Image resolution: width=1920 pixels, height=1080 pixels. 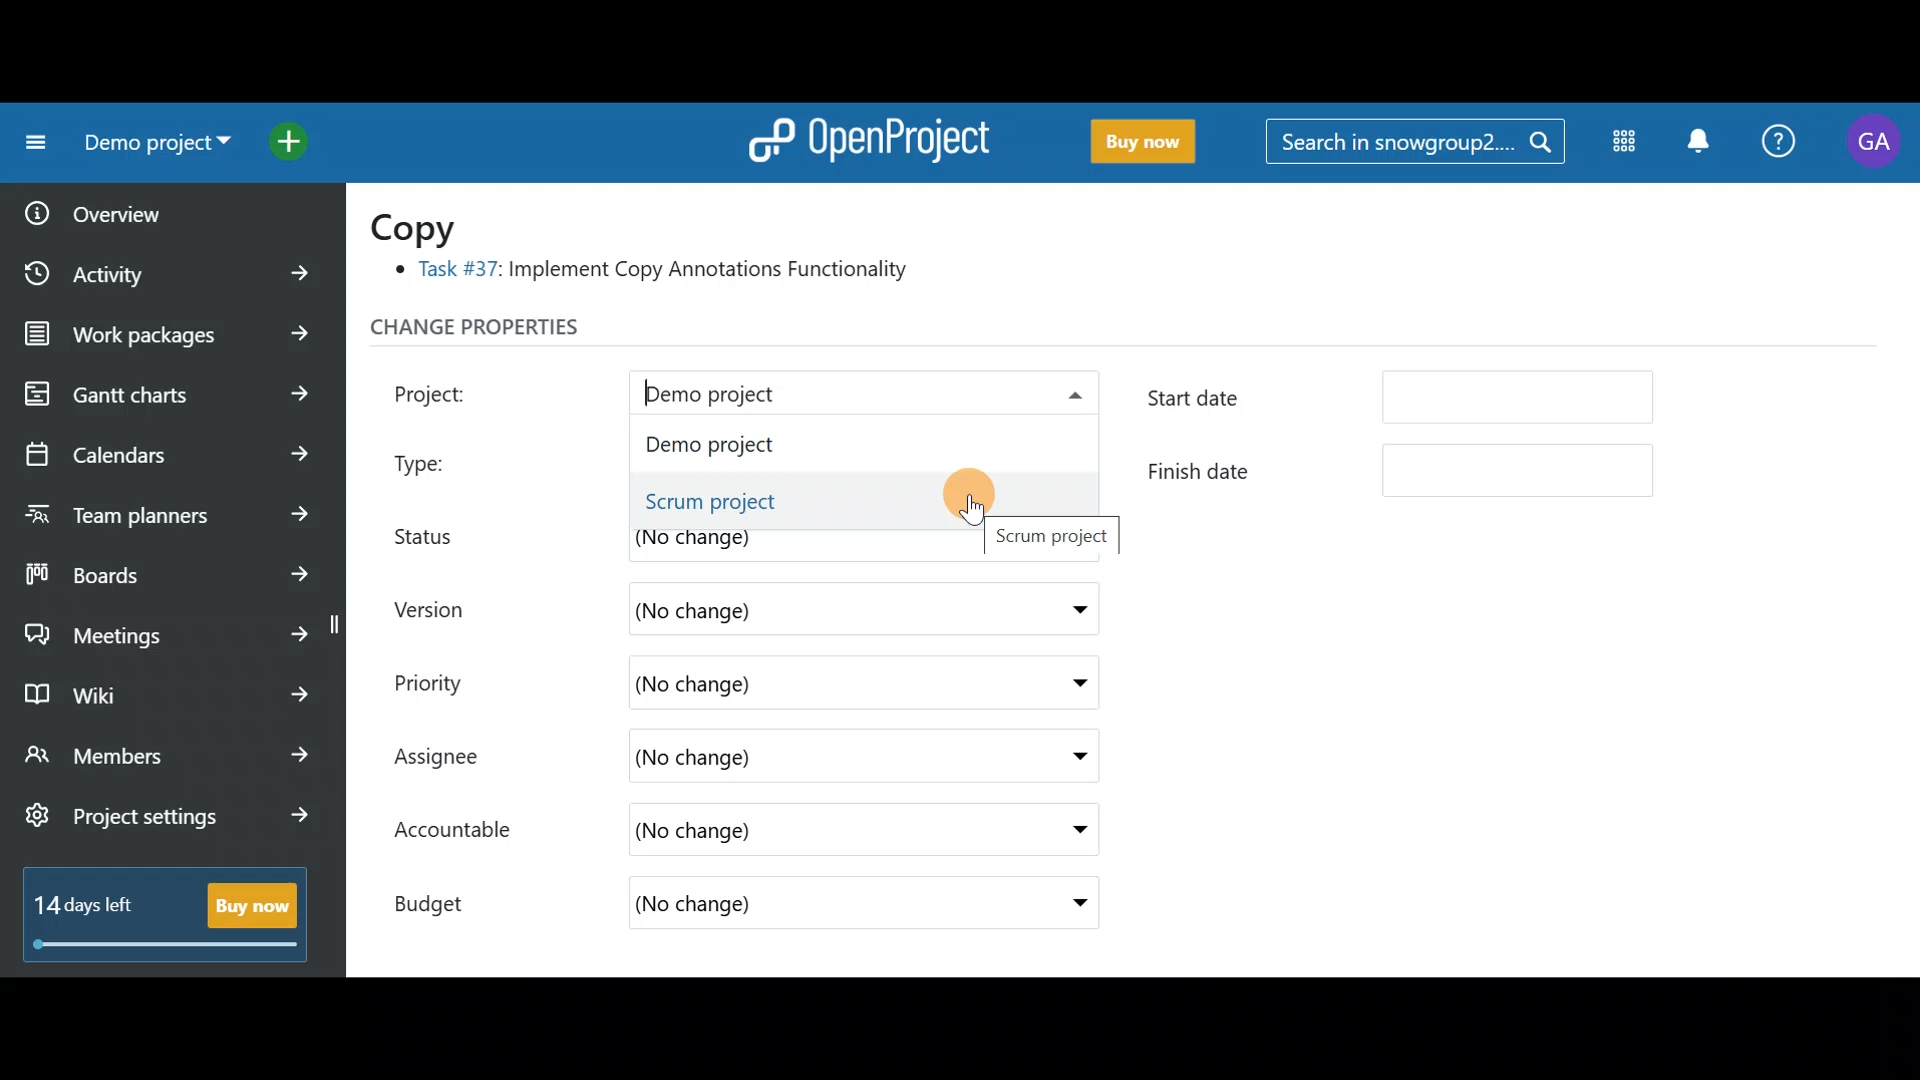 What do you see at coordinates (1874, 142) in the screenshot?
I see `Account name` at bounding box center [1874, 142].